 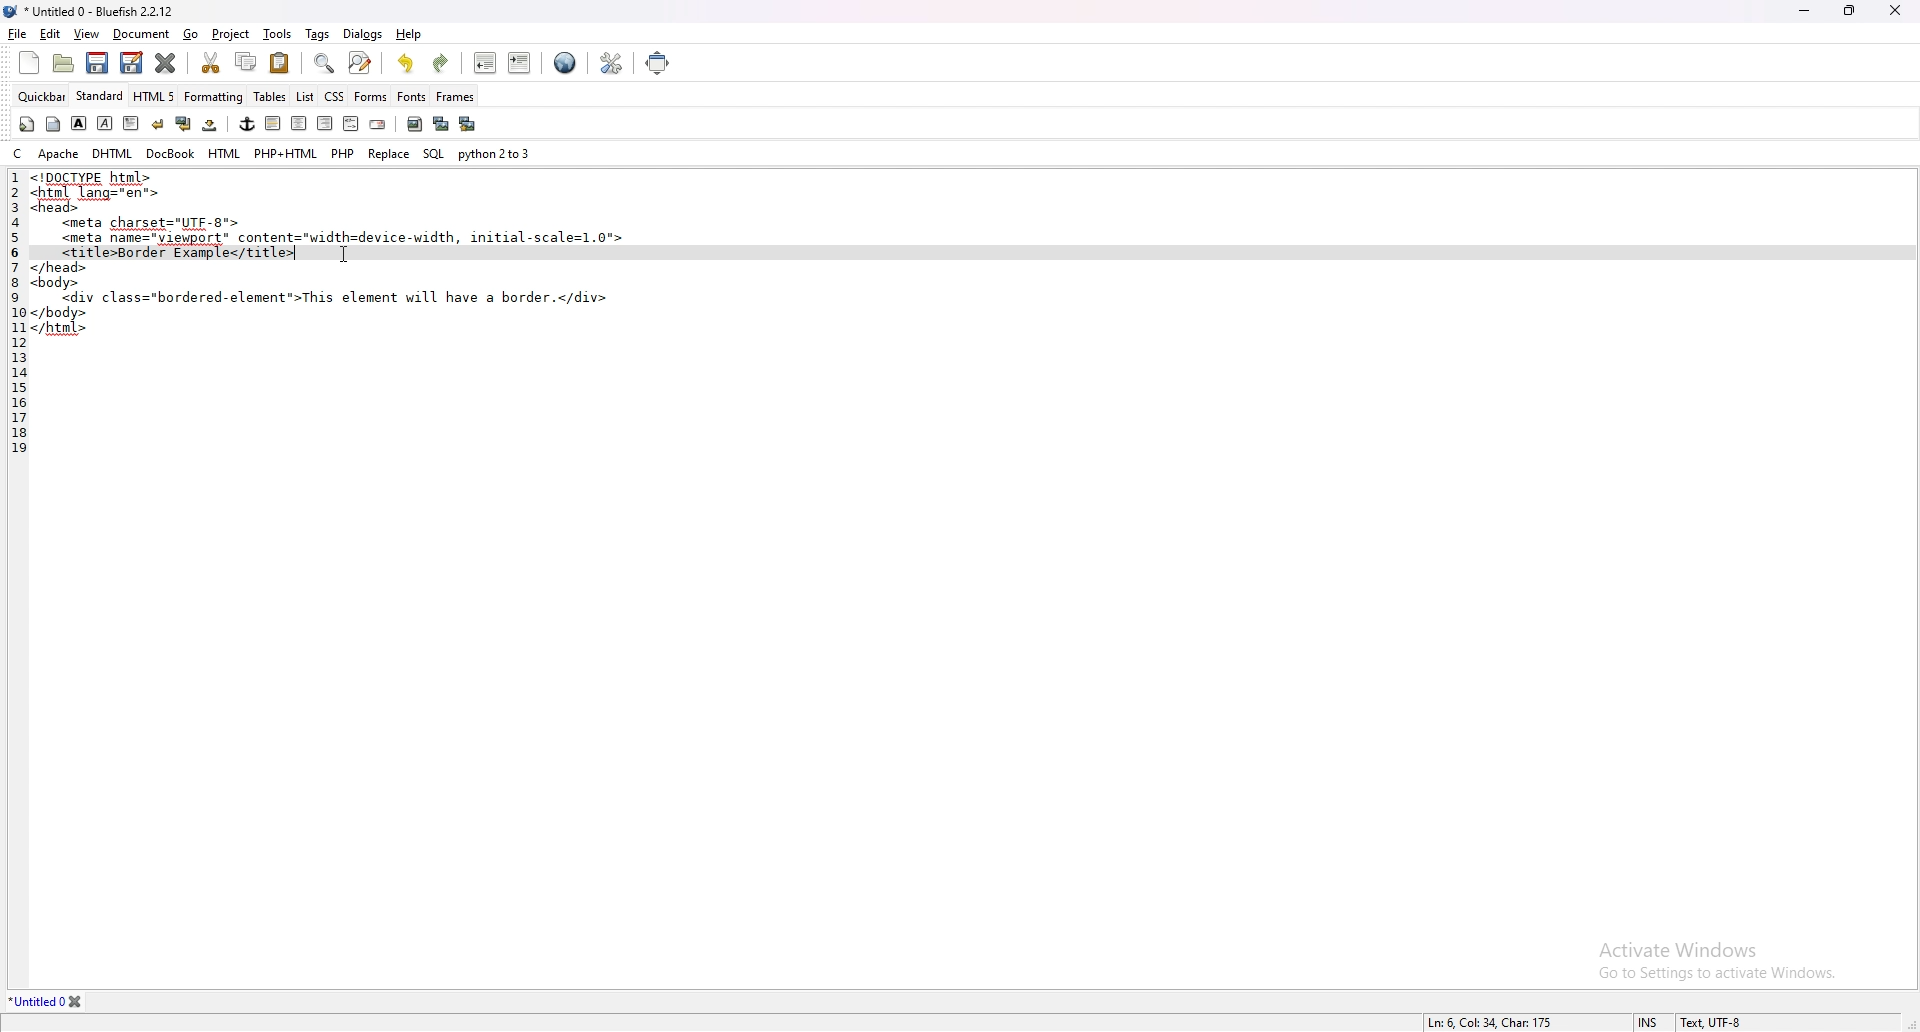 I want to click on Cursor, so click(x=344, y=256).